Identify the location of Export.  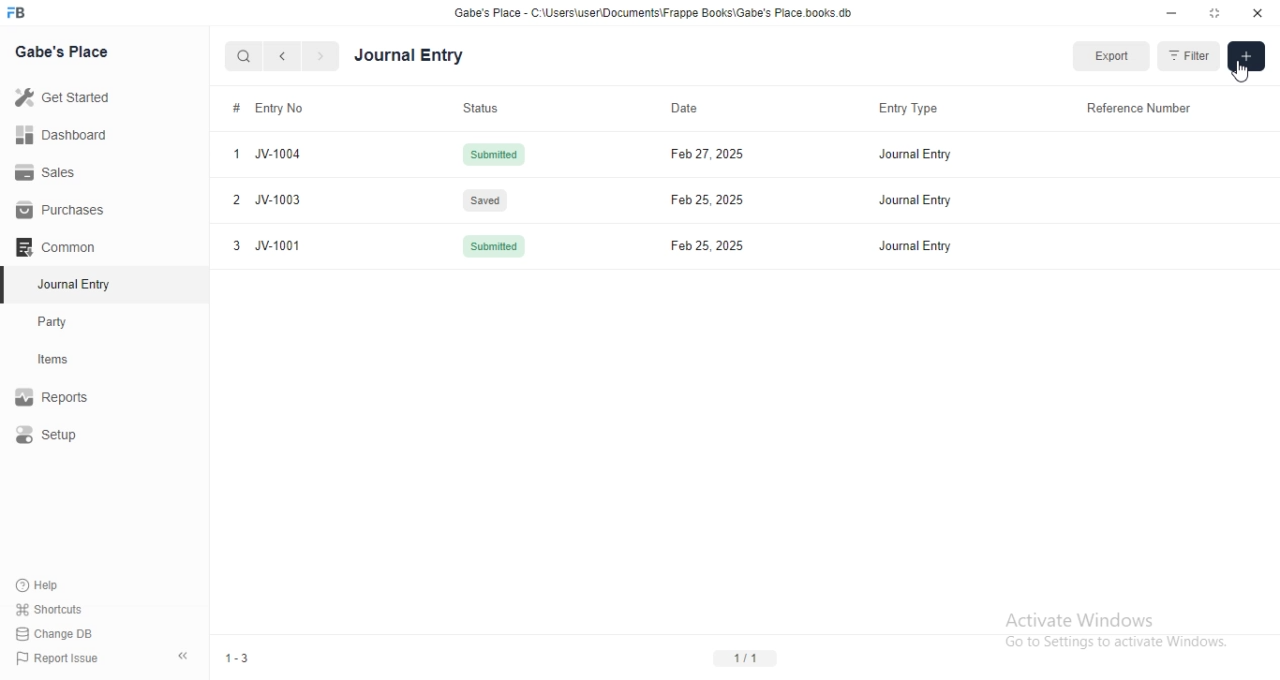
(1114, 56).